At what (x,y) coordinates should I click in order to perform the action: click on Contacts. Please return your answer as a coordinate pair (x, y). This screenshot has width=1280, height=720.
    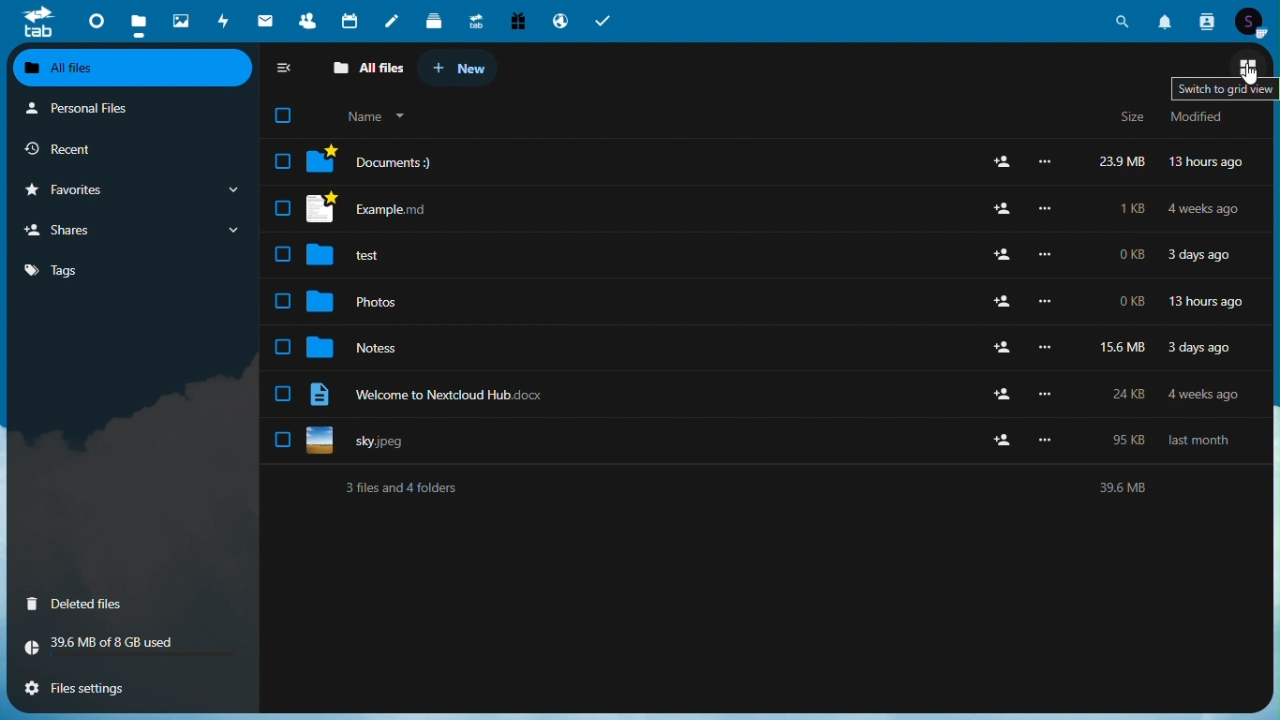
    Looking at the image, I should click on (1207, 21).